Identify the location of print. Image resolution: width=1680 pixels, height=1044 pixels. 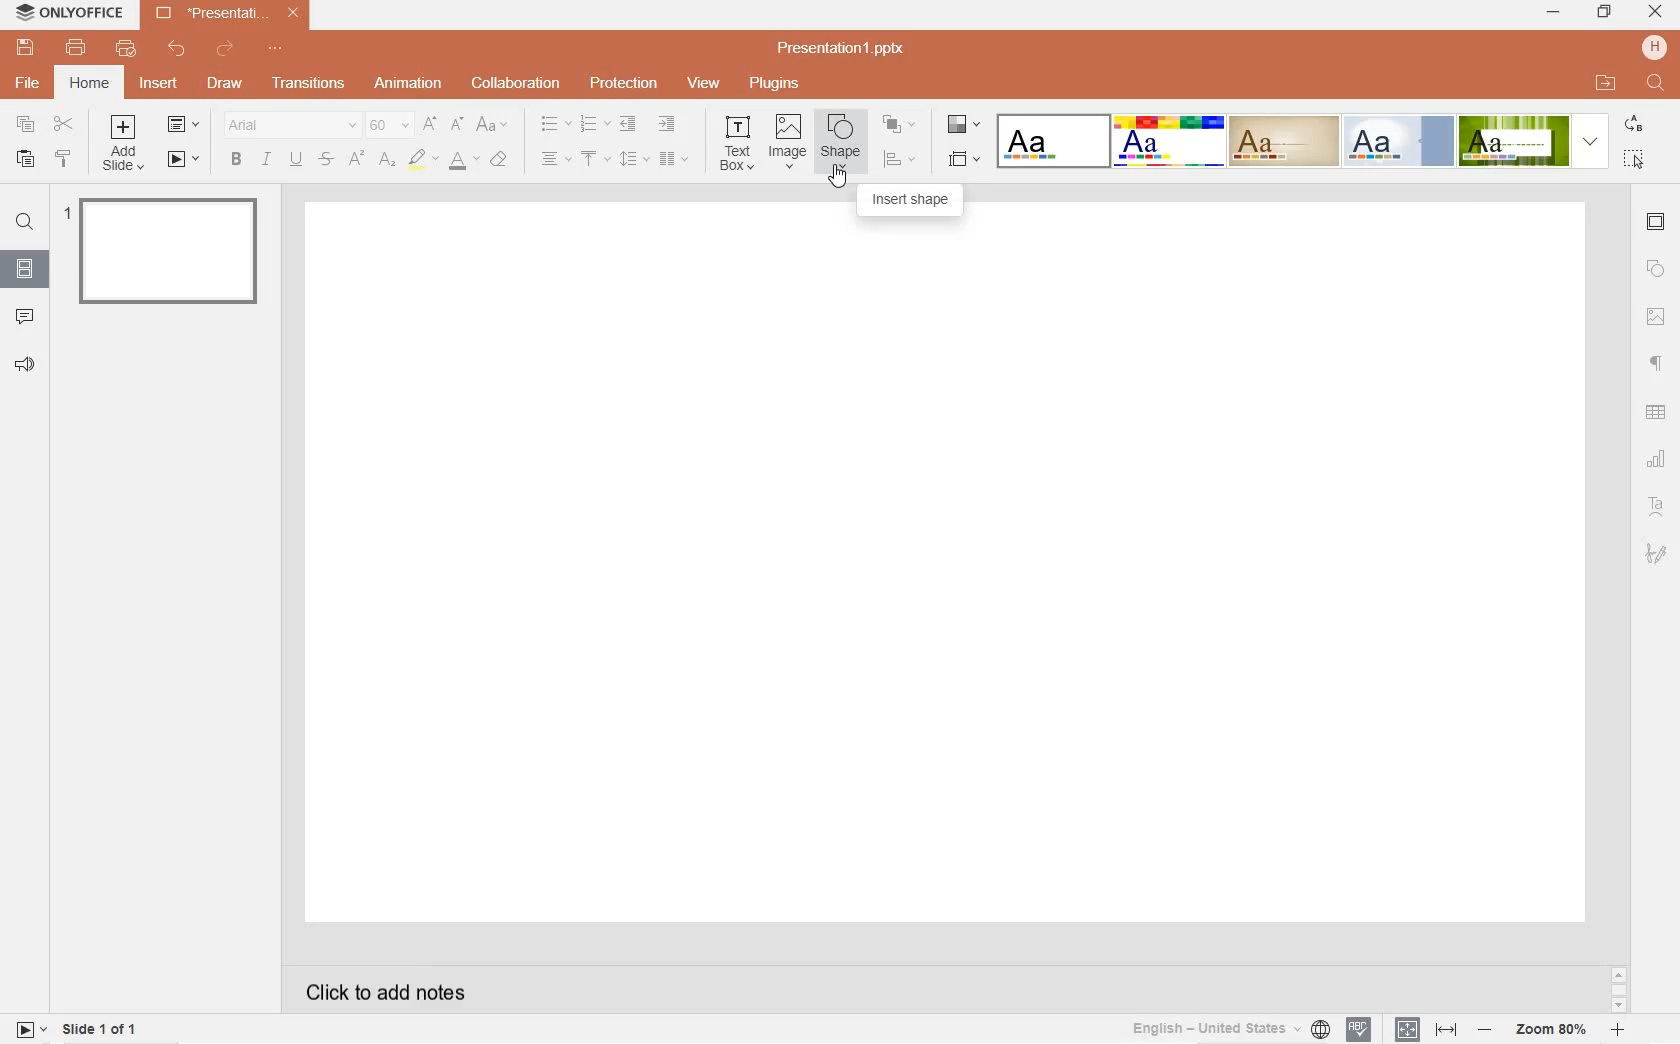
(77, 48).